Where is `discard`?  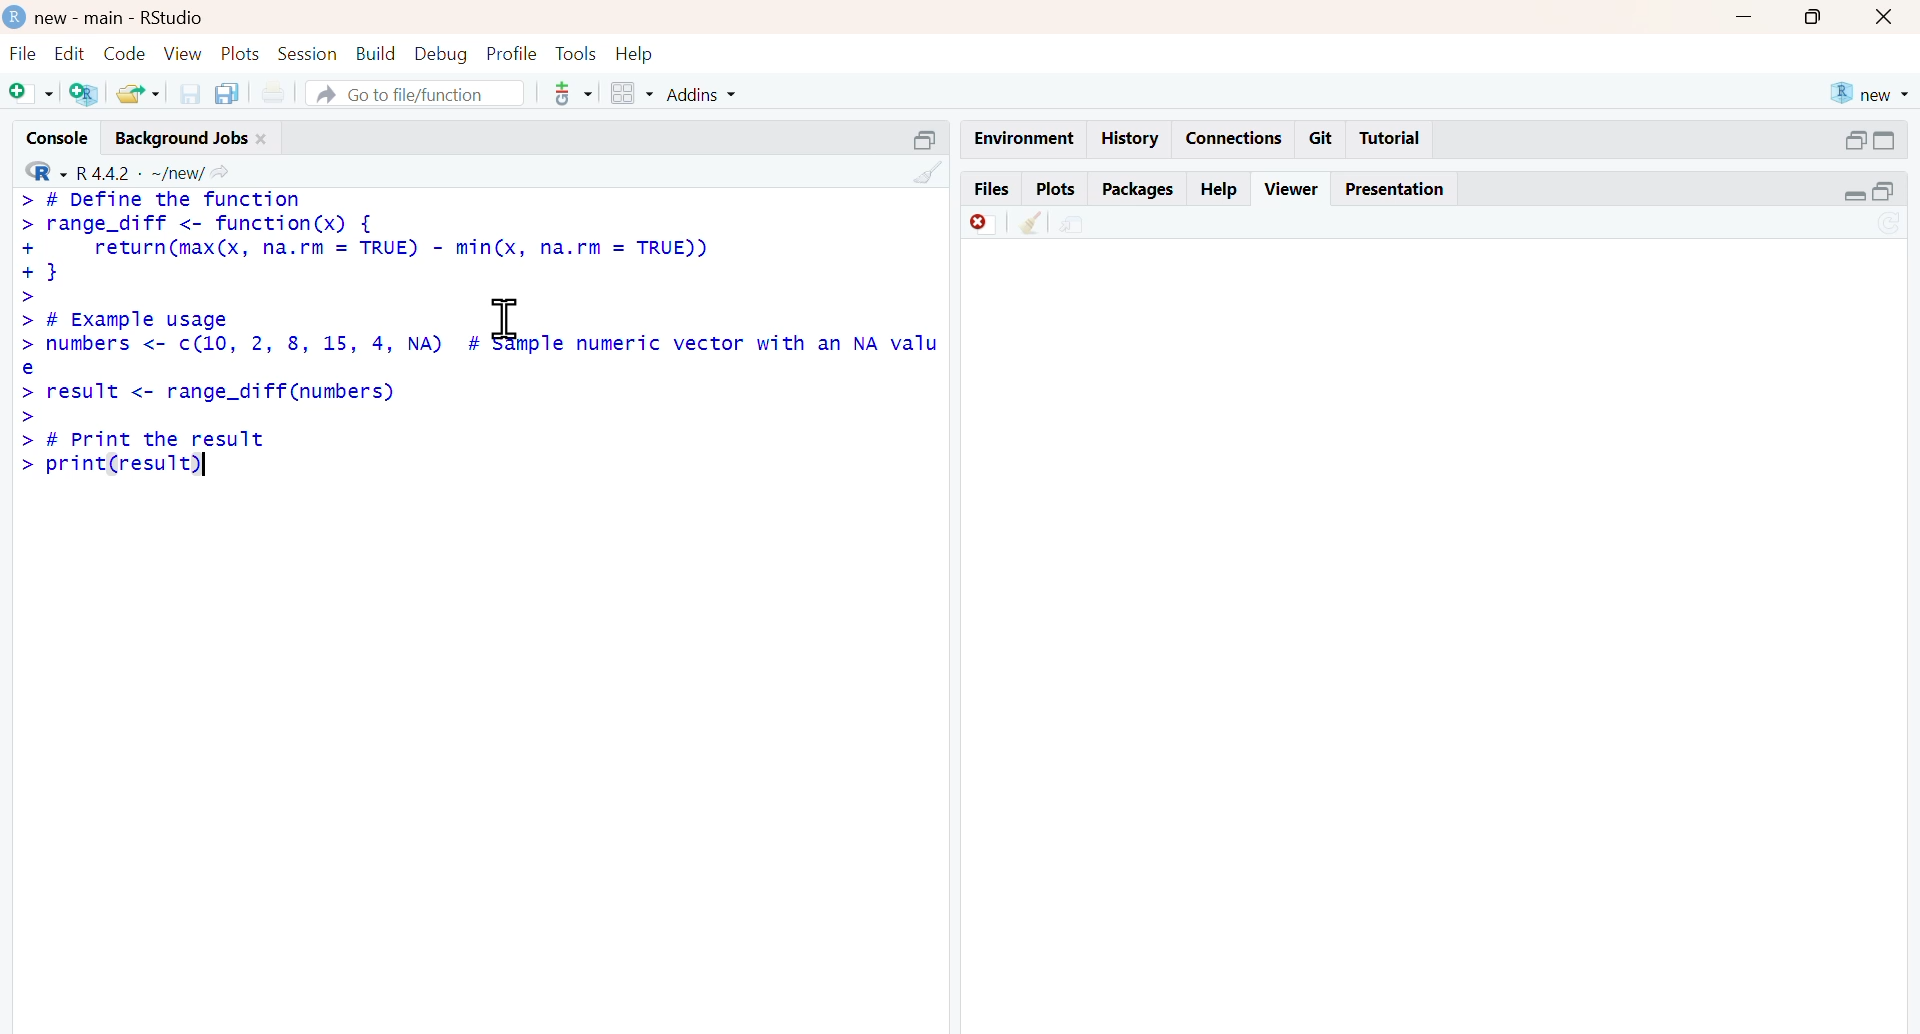
discard is located at coordinates (986, 225).